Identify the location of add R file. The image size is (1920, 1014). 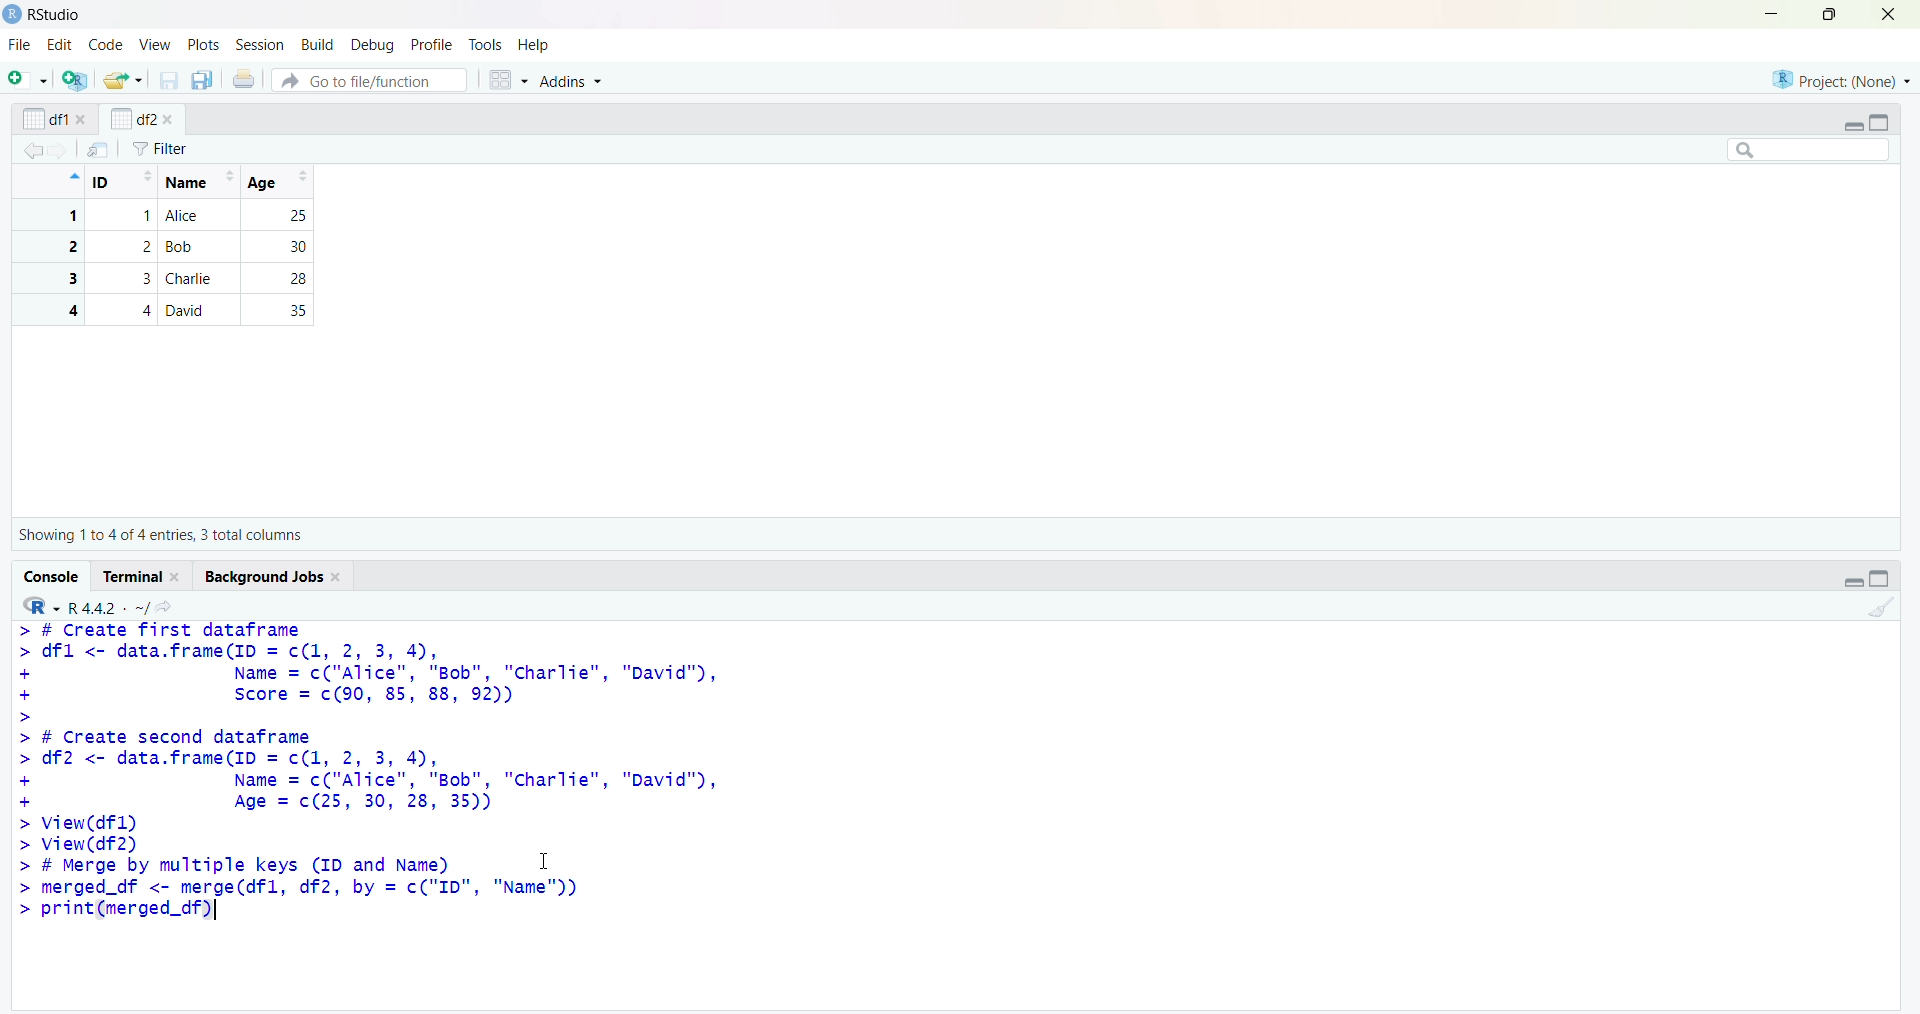
(76, 80).